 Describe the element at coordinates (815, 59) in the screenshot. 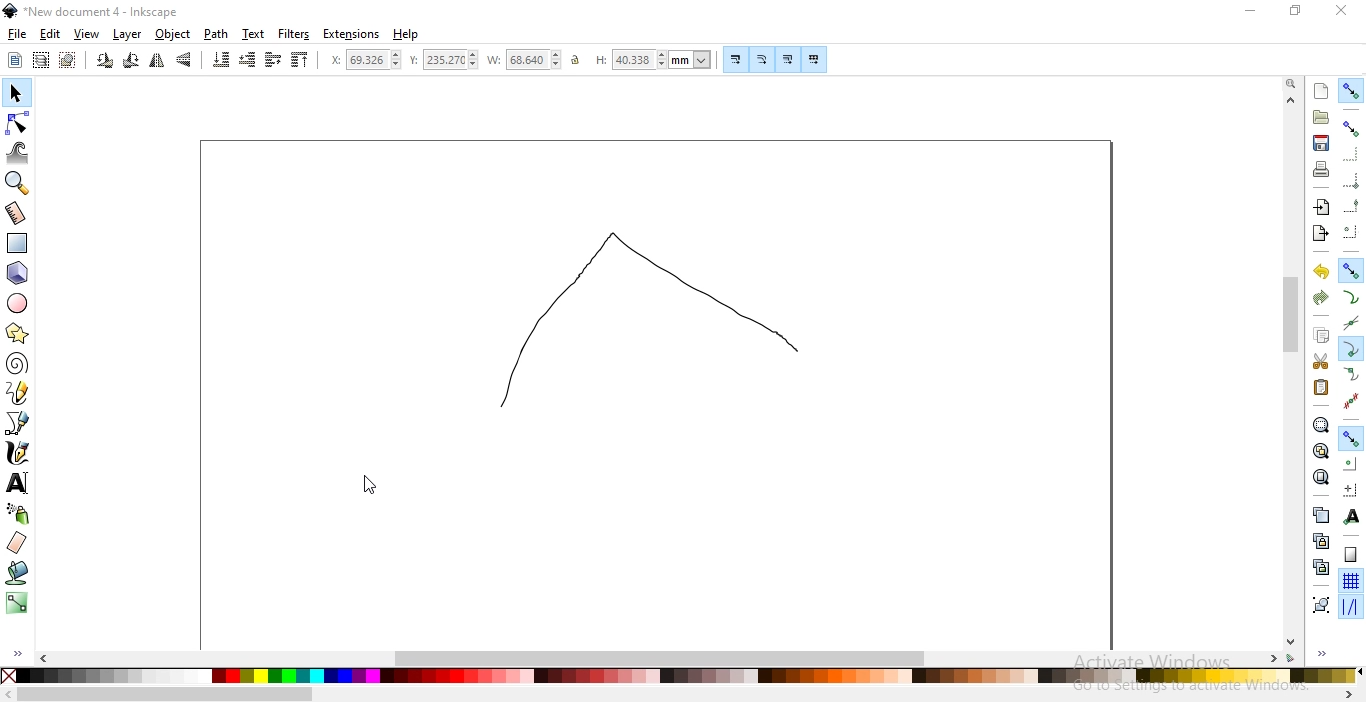

I see `move patterns along with objects` at that location.